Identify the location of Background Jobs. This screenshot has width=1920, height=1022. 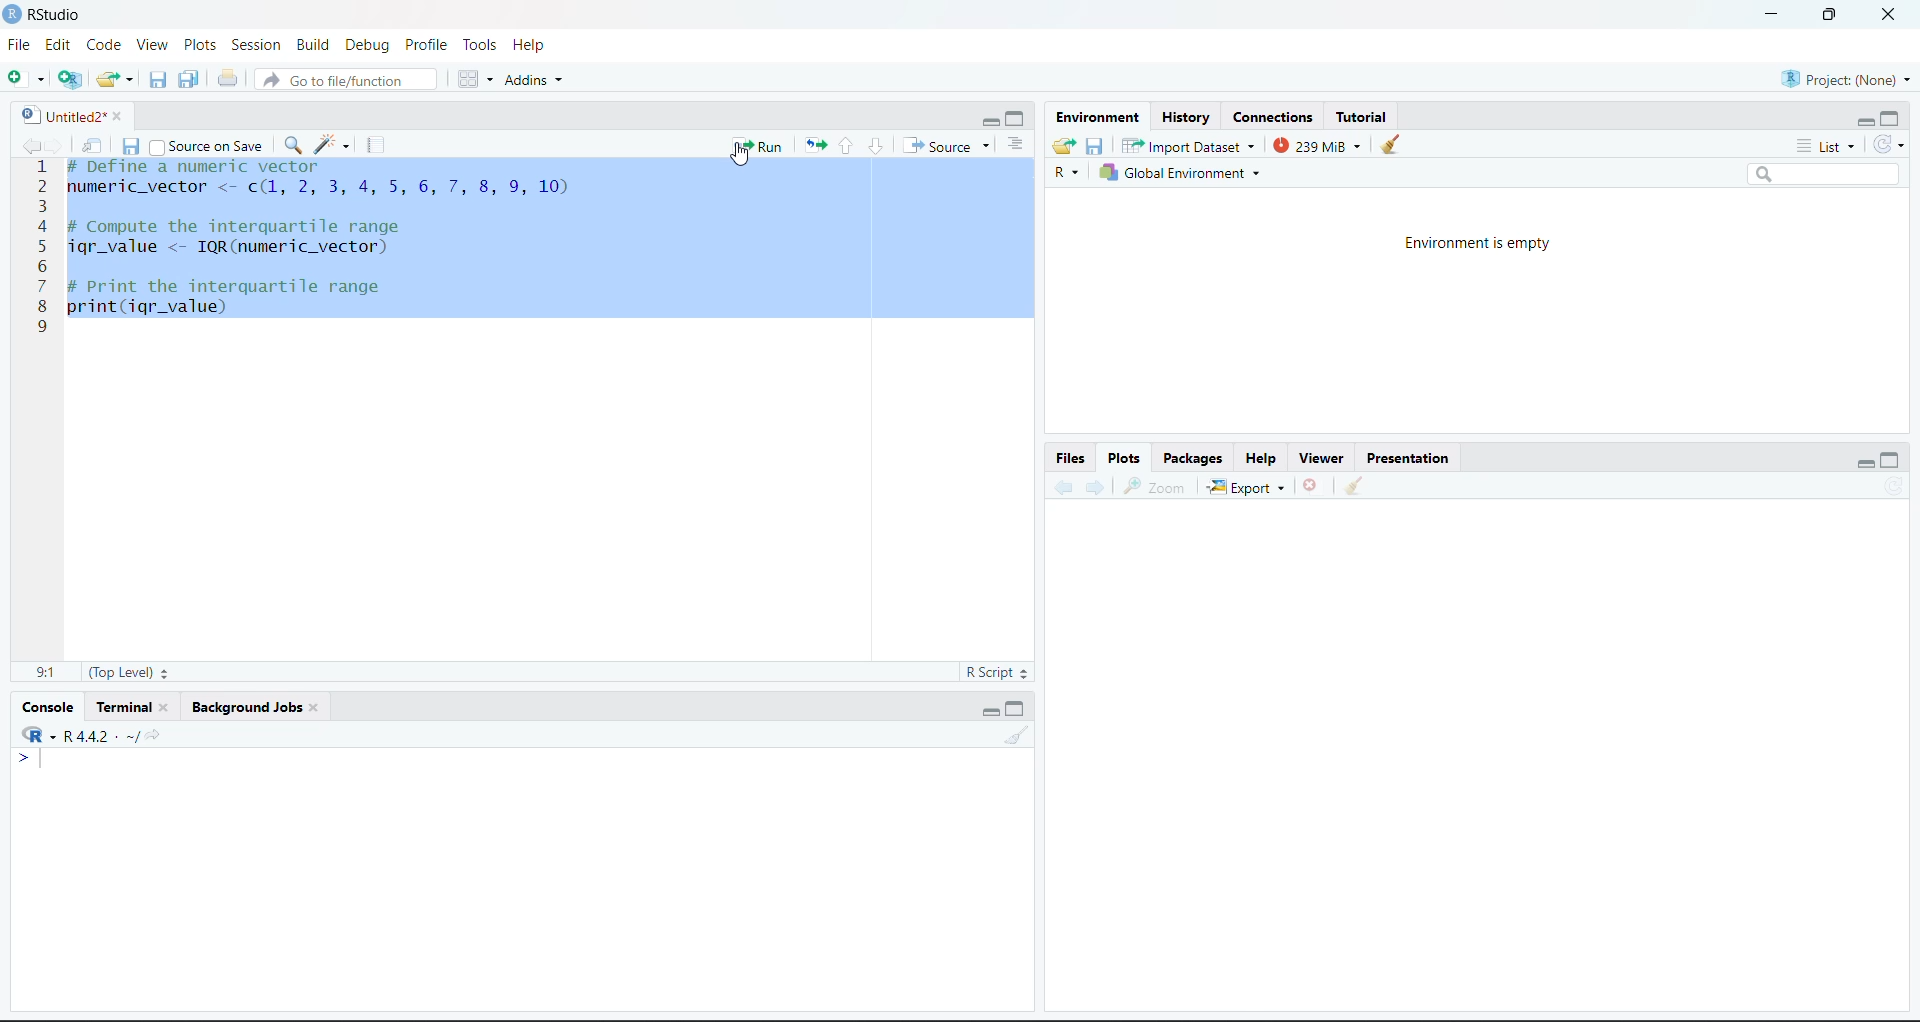
(247, 706).